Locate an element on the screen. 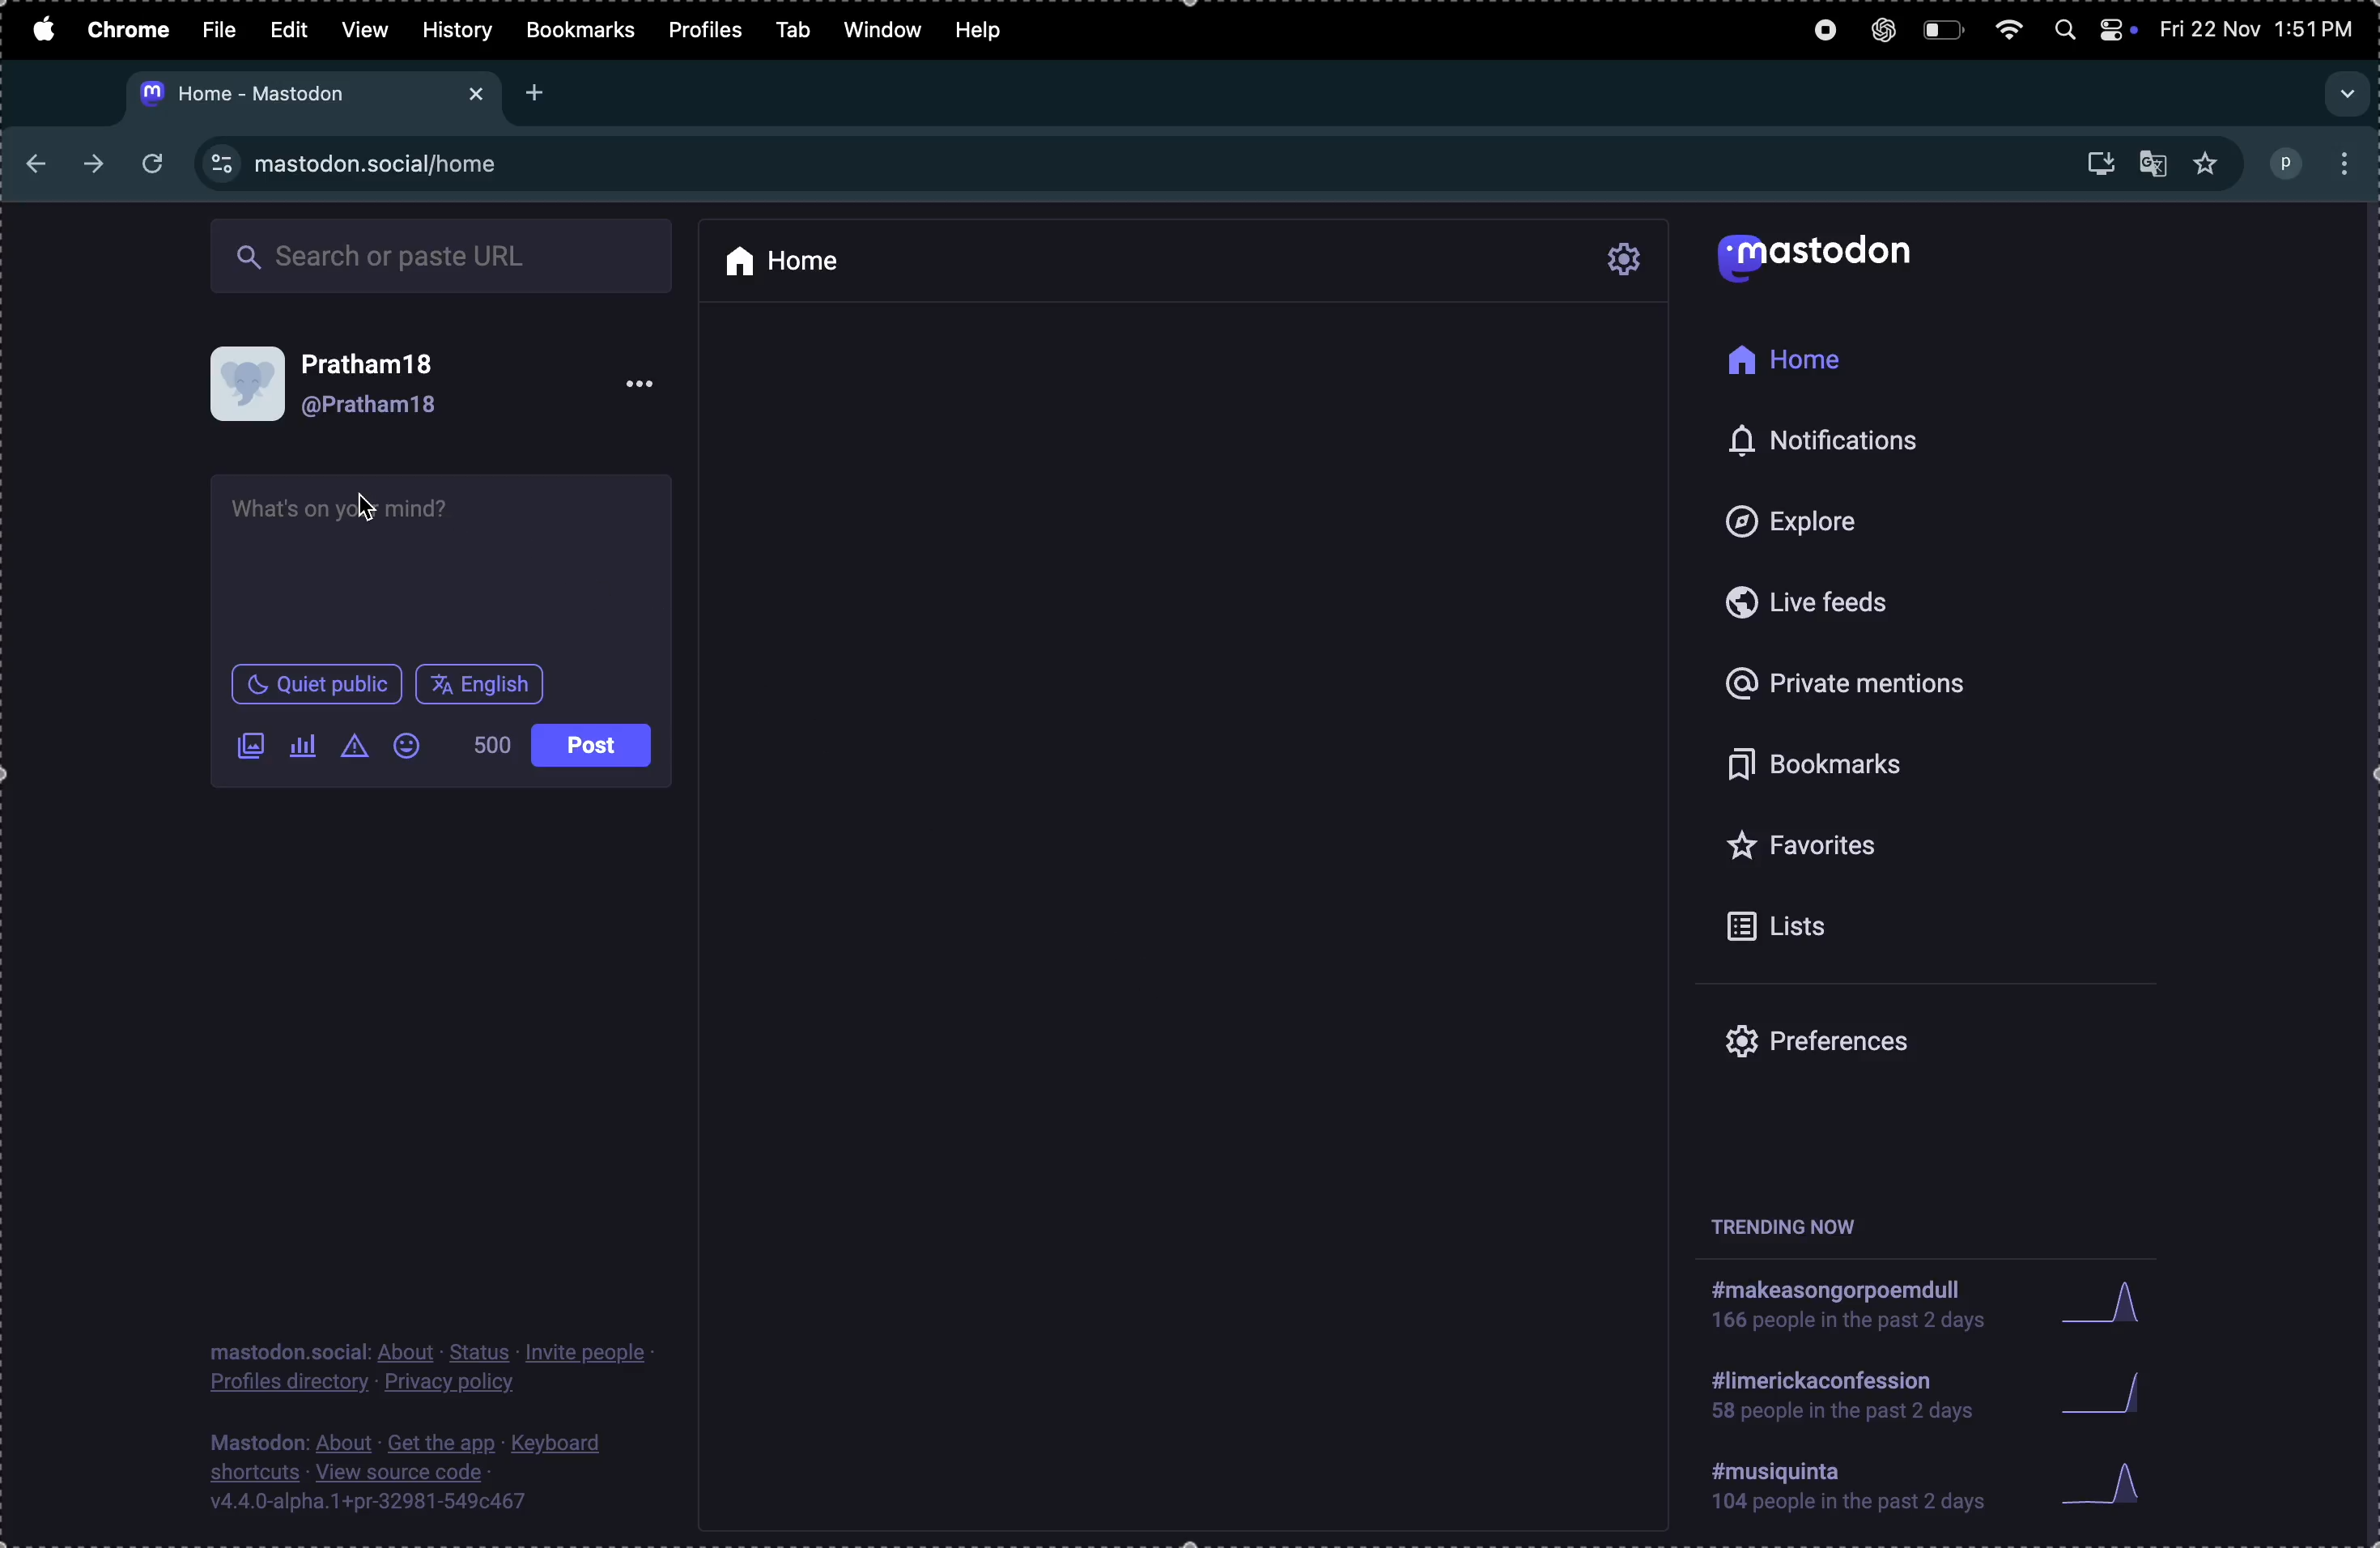 Image resolution: width=2380 pixels, height=1548 pixels. chatgpt is located at coordinates (1879, 30).